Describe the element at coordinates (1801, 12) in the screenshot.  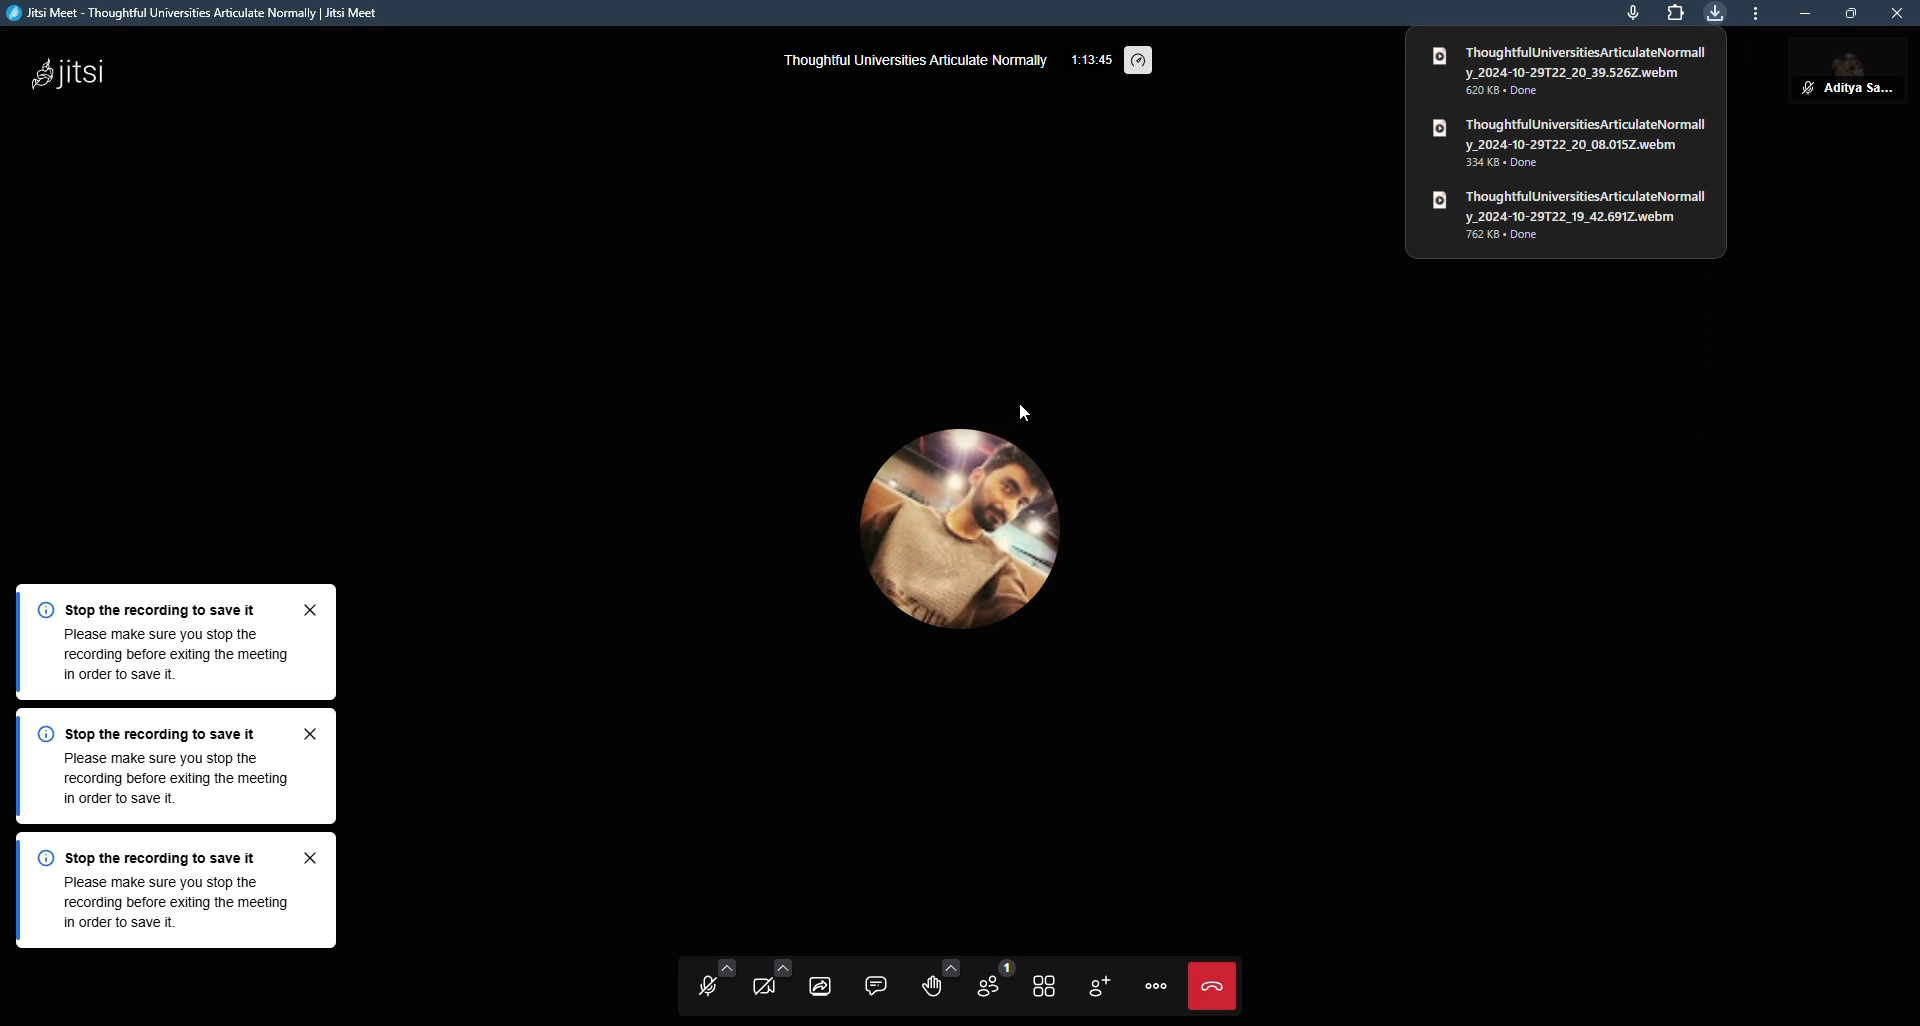
I see `minimize` at that location.